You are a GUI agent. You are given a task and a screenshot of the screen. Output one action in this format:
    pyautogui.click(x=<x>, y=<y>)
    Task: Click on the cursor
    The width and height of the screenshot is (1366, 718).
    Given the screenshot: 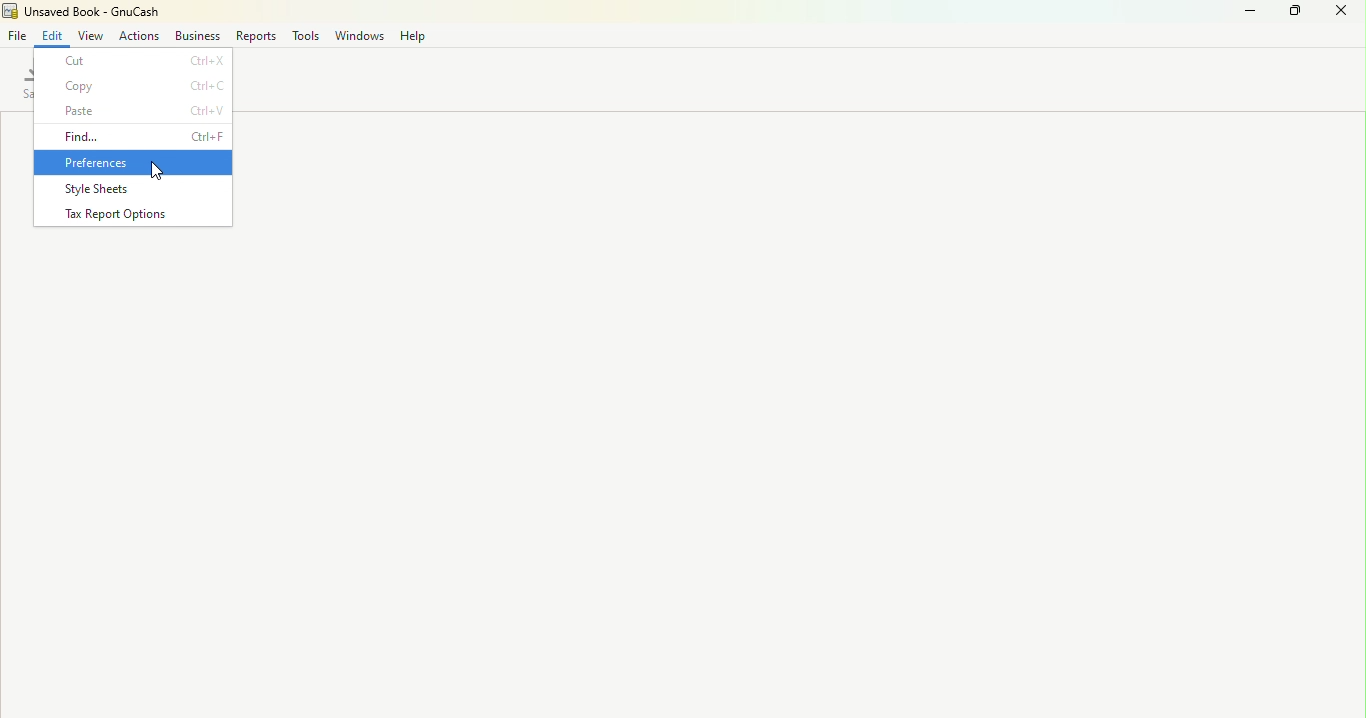 What is the action you would take?
    pyautogui.click(x=153, y=174)
    